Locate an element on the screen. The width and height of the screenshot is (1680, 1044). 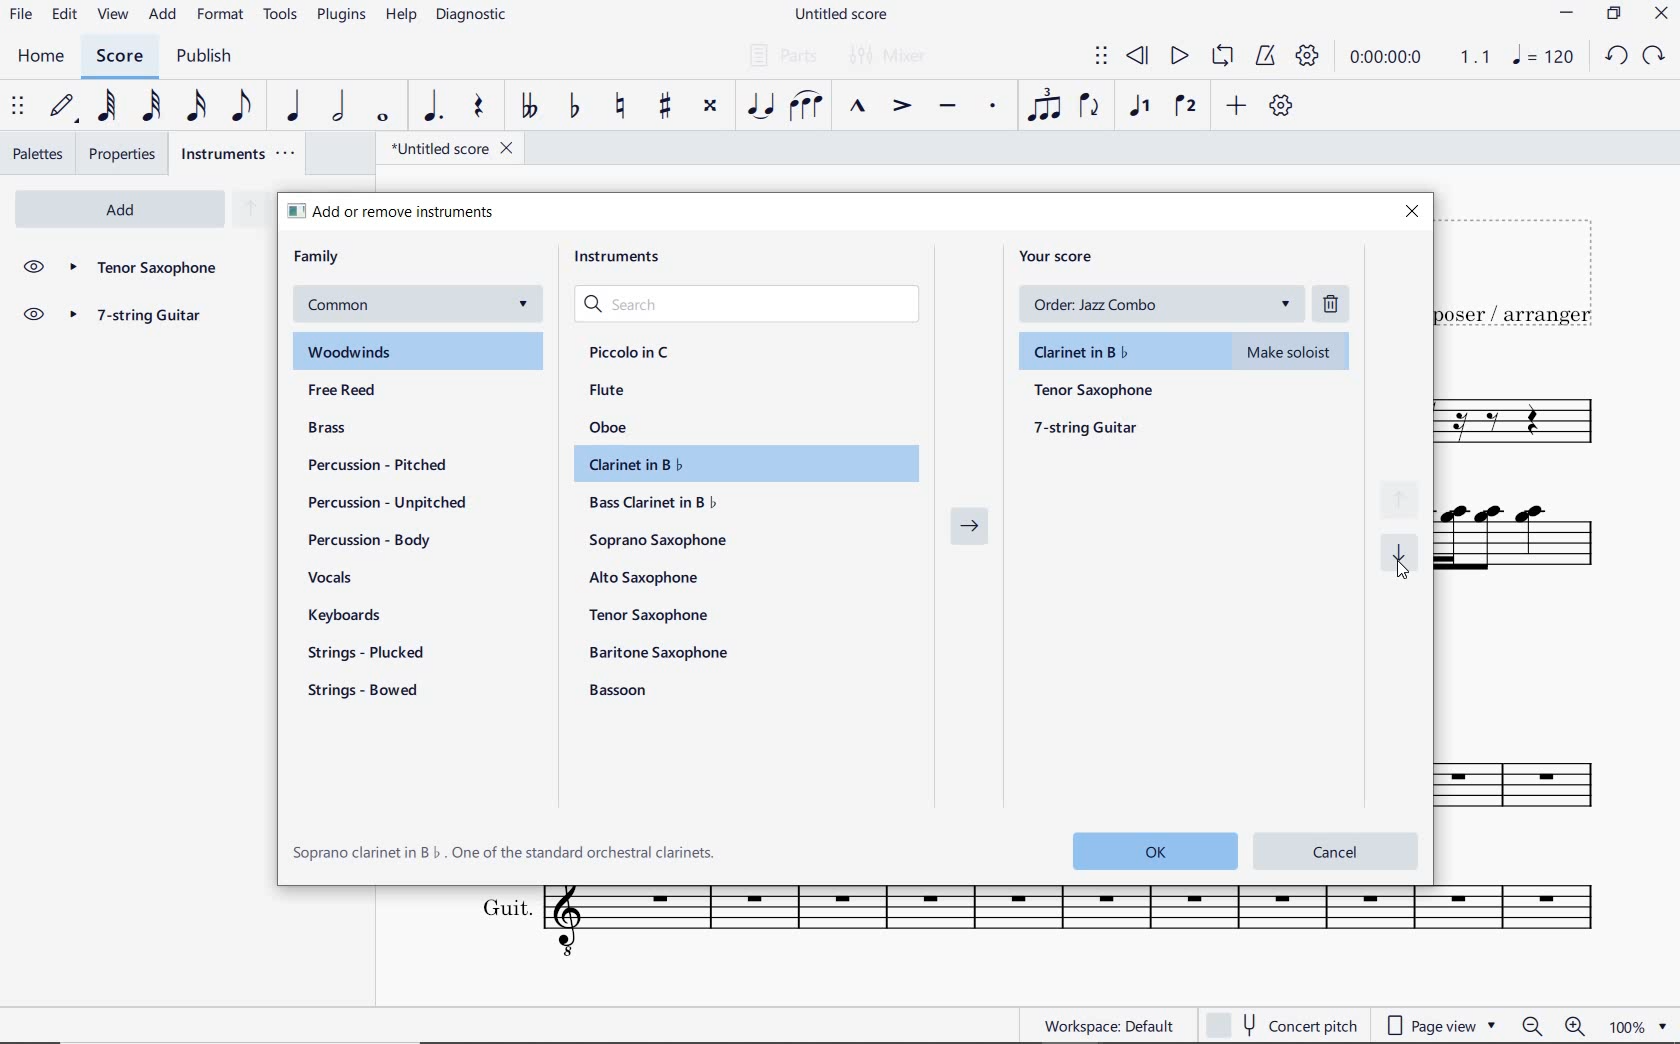
PLUGINS is located at coordinates (341, 16).